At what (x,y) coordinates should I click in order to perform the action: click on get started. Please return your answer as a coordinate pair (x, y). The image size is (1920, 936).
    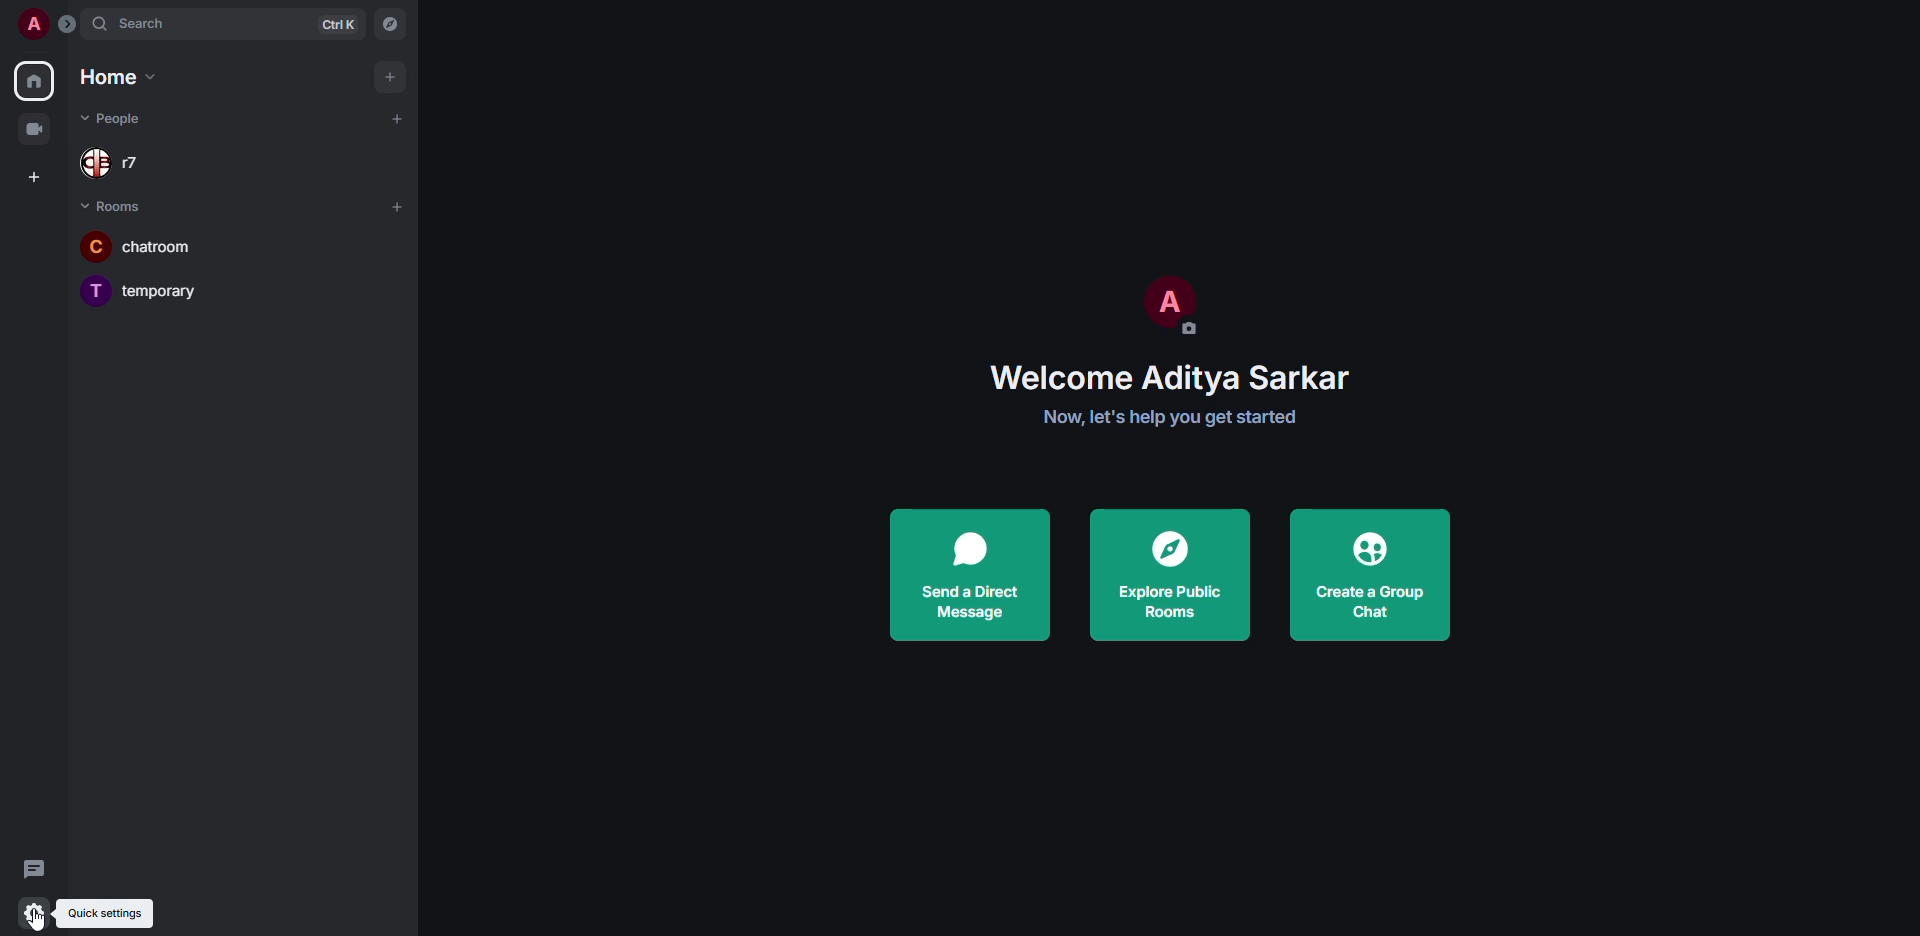
    Looking at the image, I should click on (1171, 417).